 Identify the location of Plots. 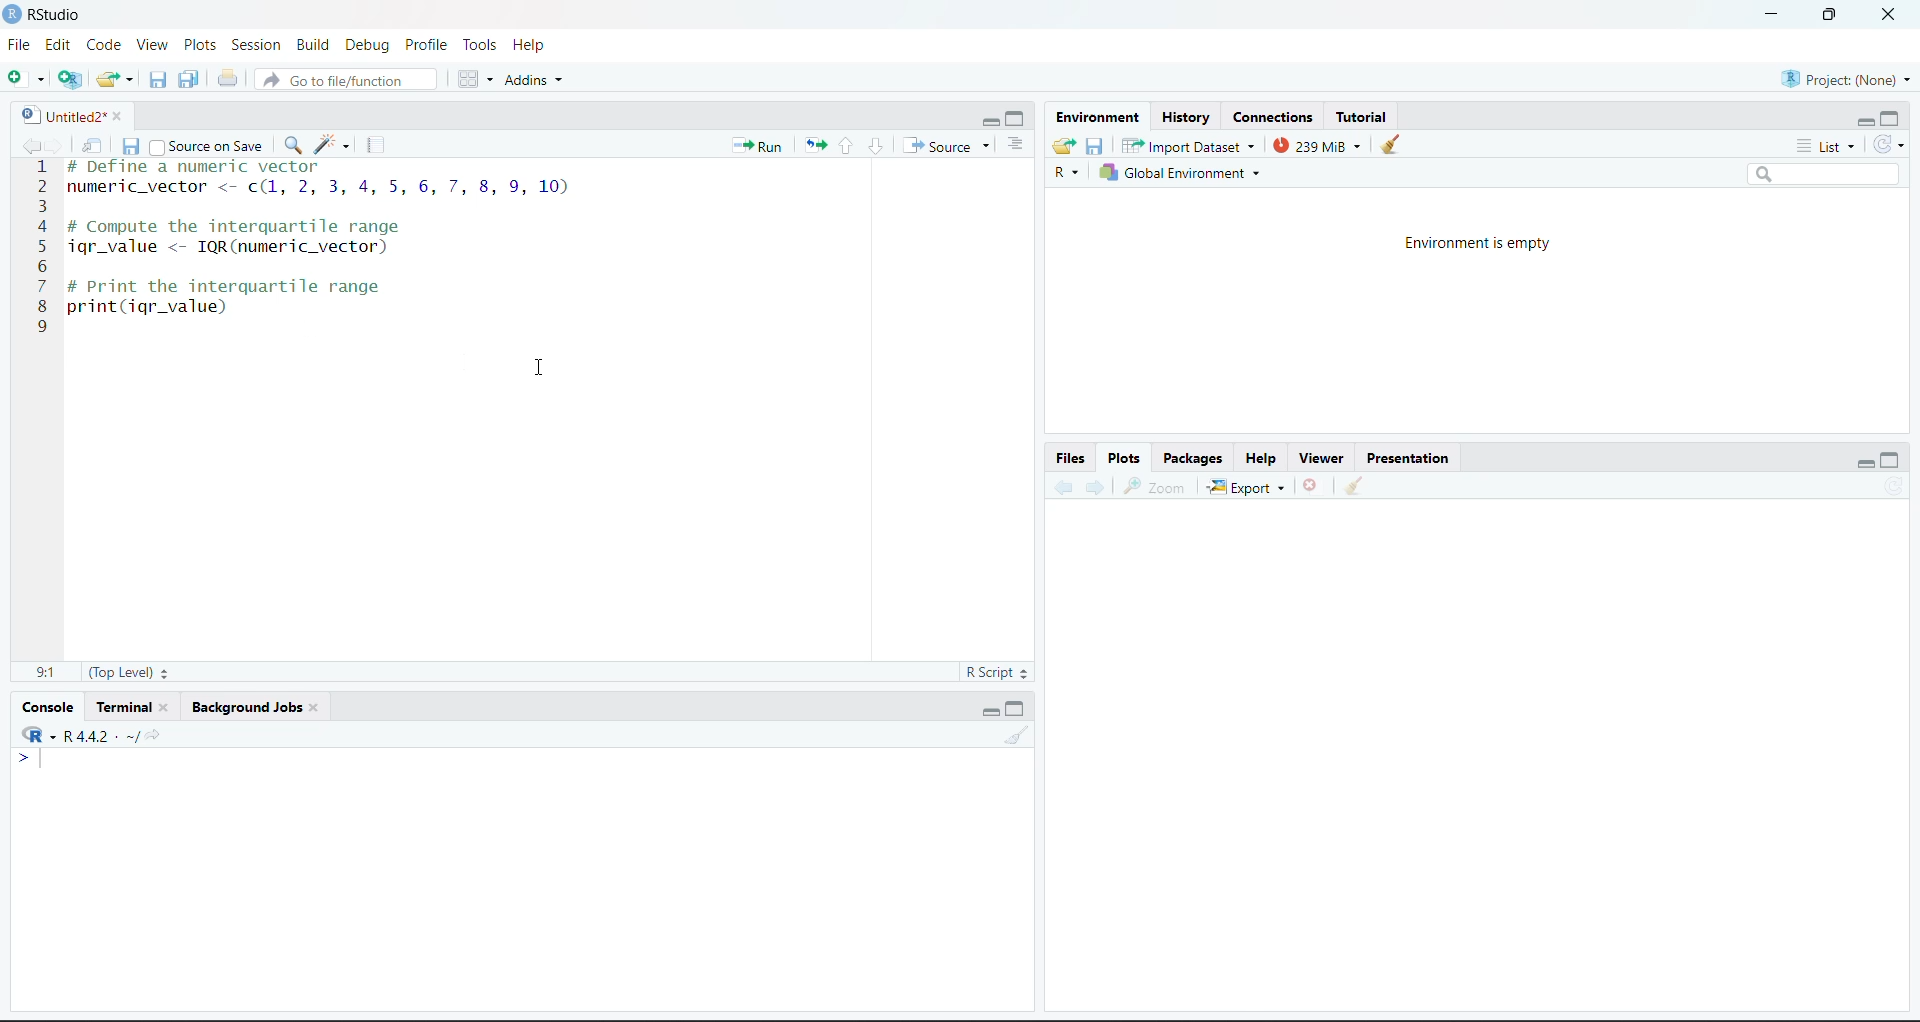
(201, 43).